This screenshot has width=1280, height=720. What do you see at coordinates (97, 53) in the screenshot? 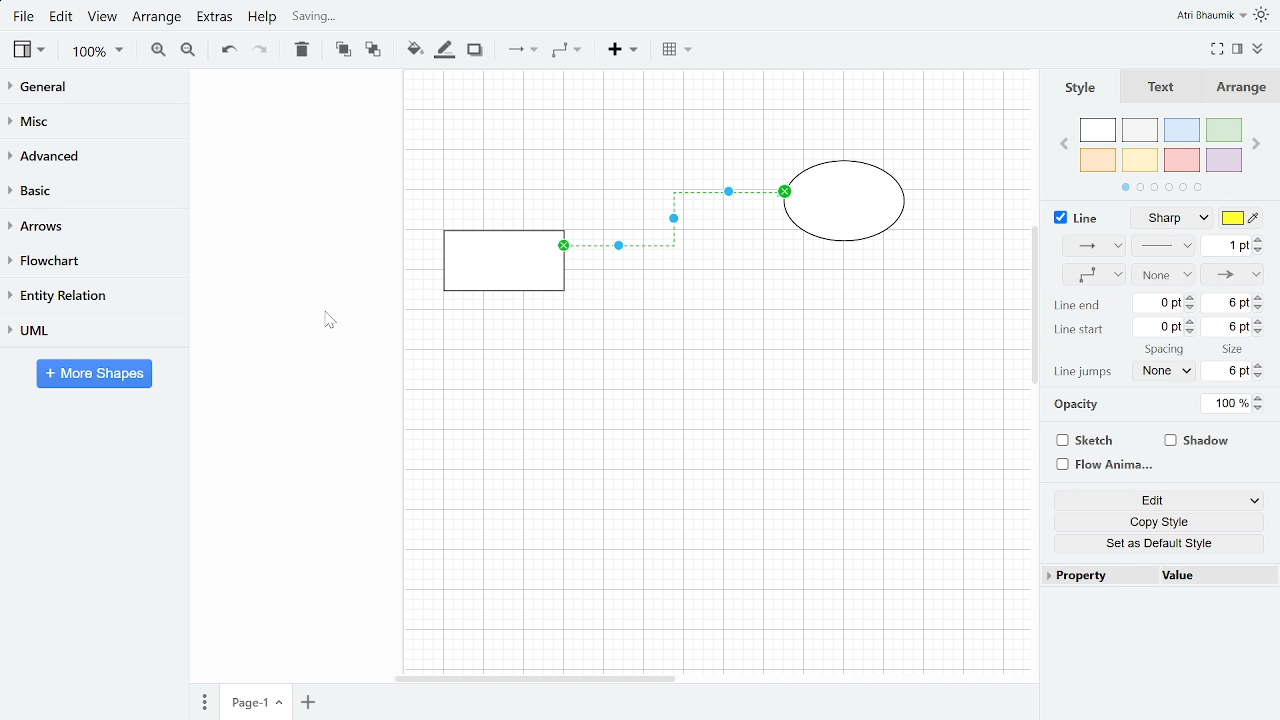
I see `Zoom` at bounding box center [97, 53].